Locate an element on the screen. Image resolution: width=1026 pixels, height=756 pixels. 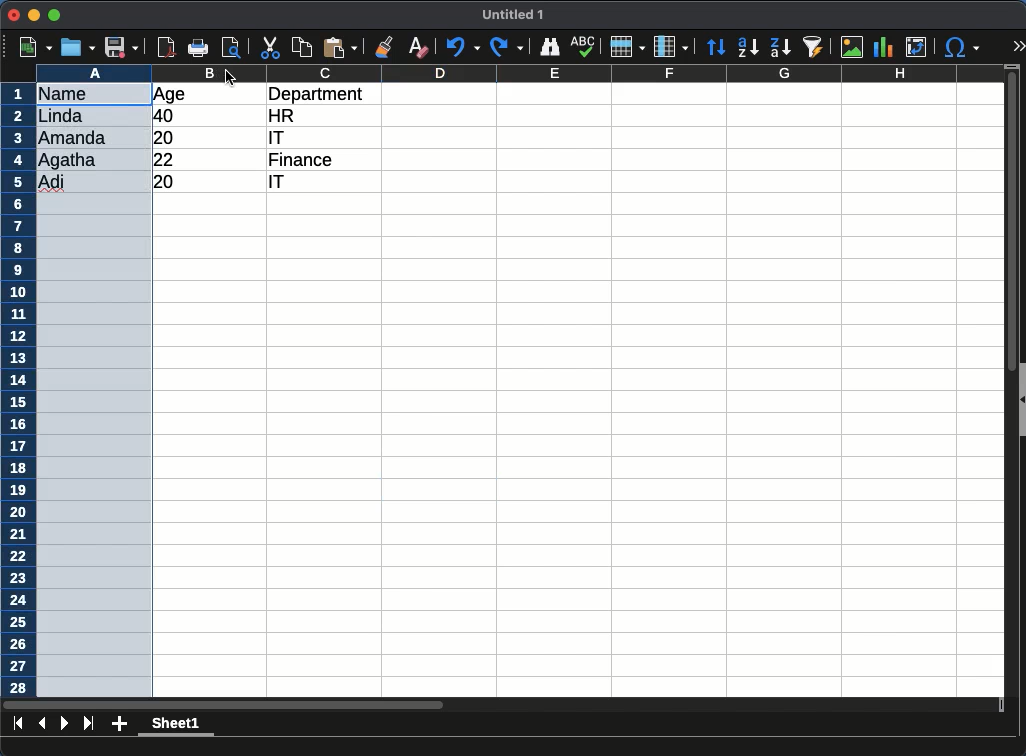
columns is located at coordinates (520, 73).